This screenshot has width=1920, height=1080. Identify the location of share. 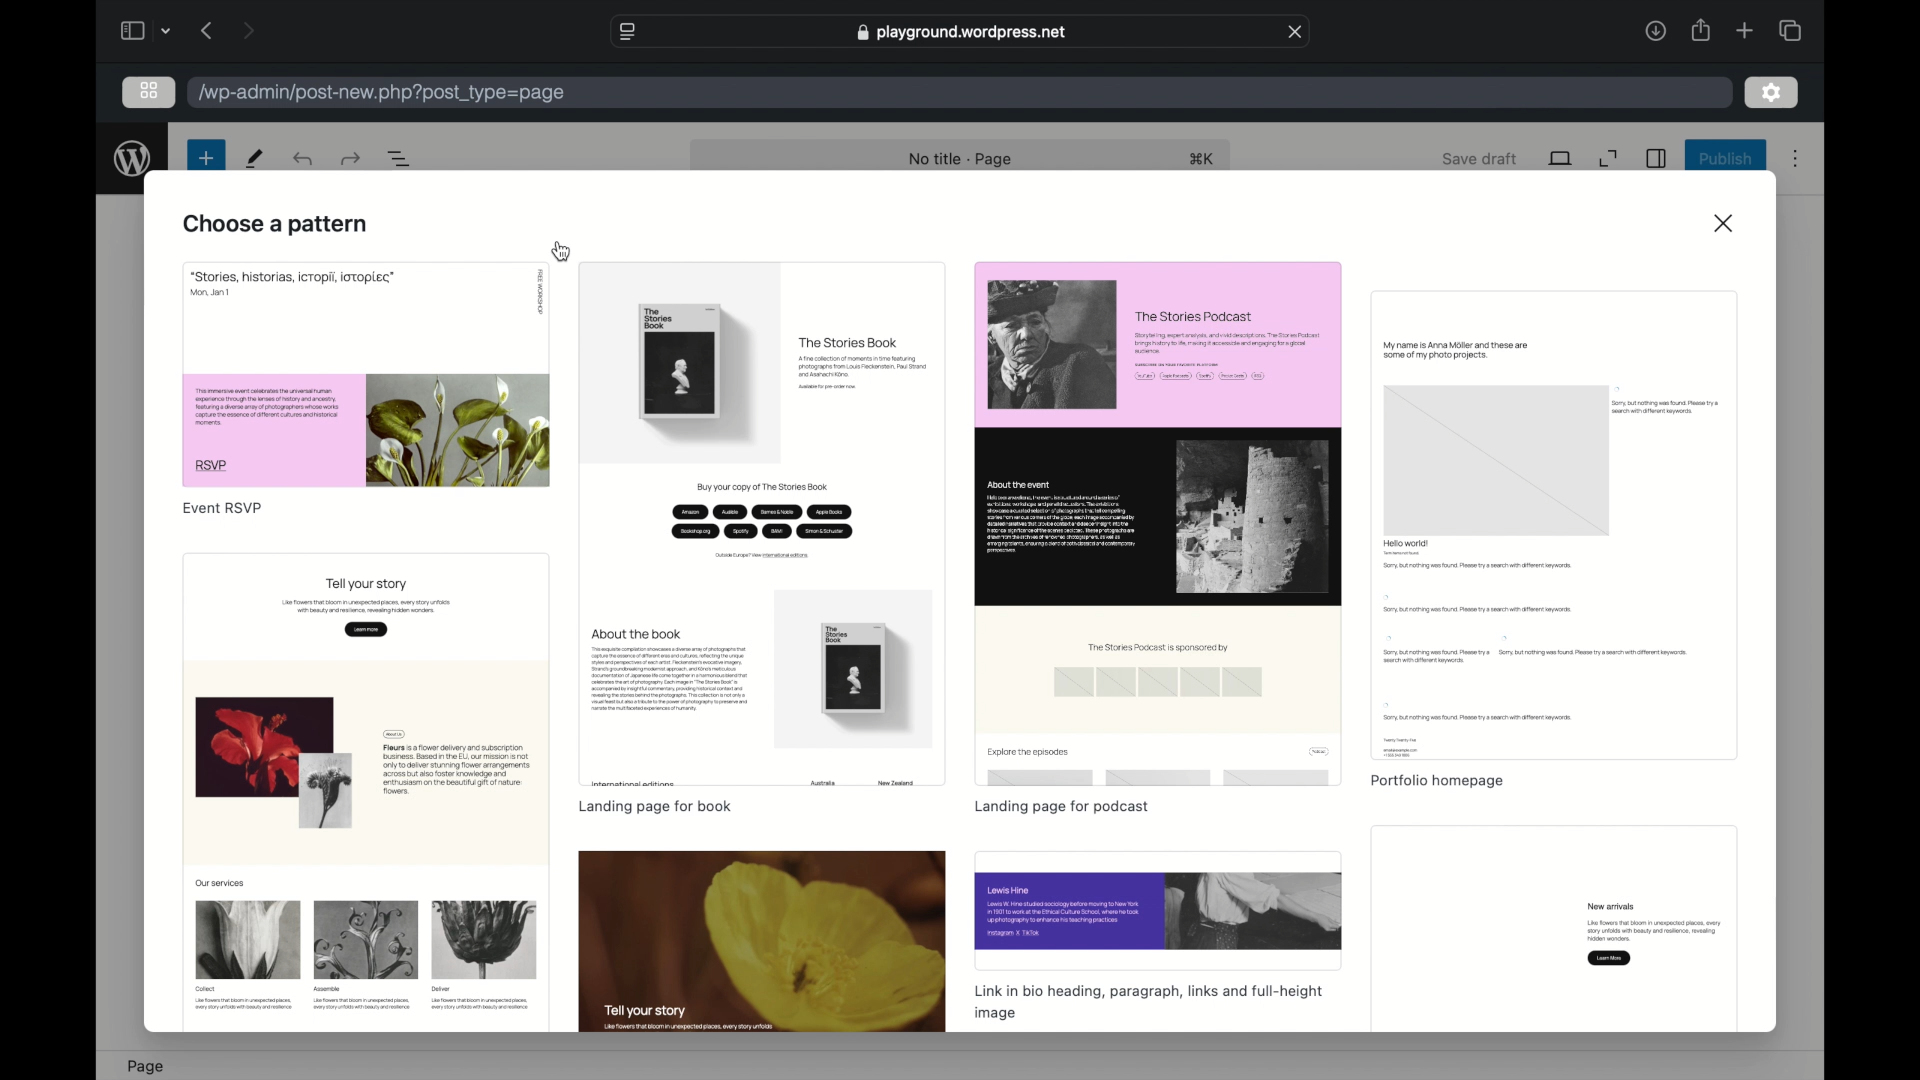
(1699, 30).